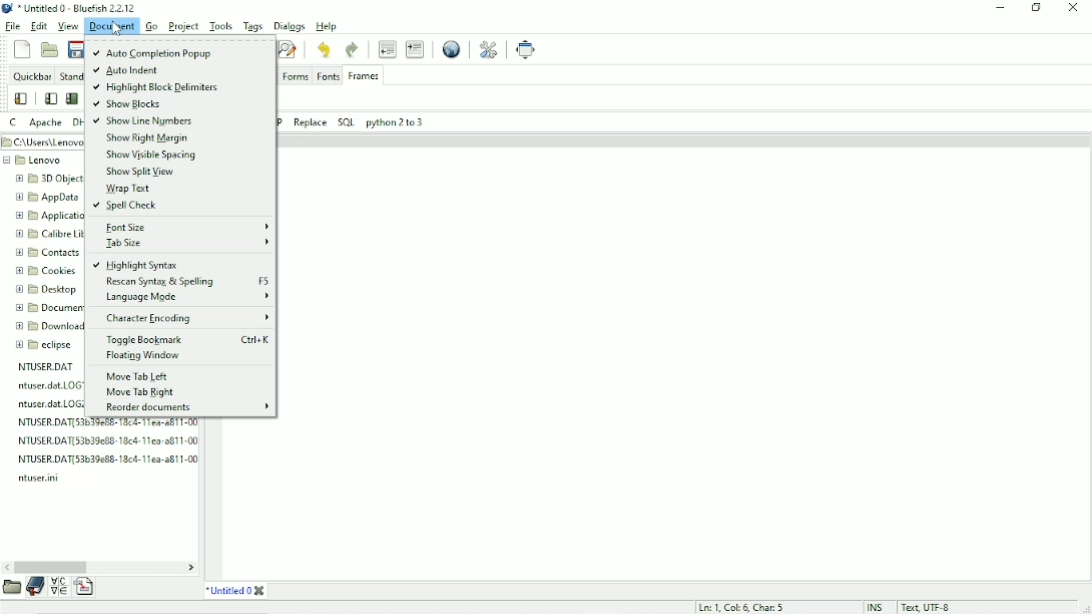 Image resolution: width=1092 pixels, height=614 pixels. I want to click on Language mode, so click(185, 297).